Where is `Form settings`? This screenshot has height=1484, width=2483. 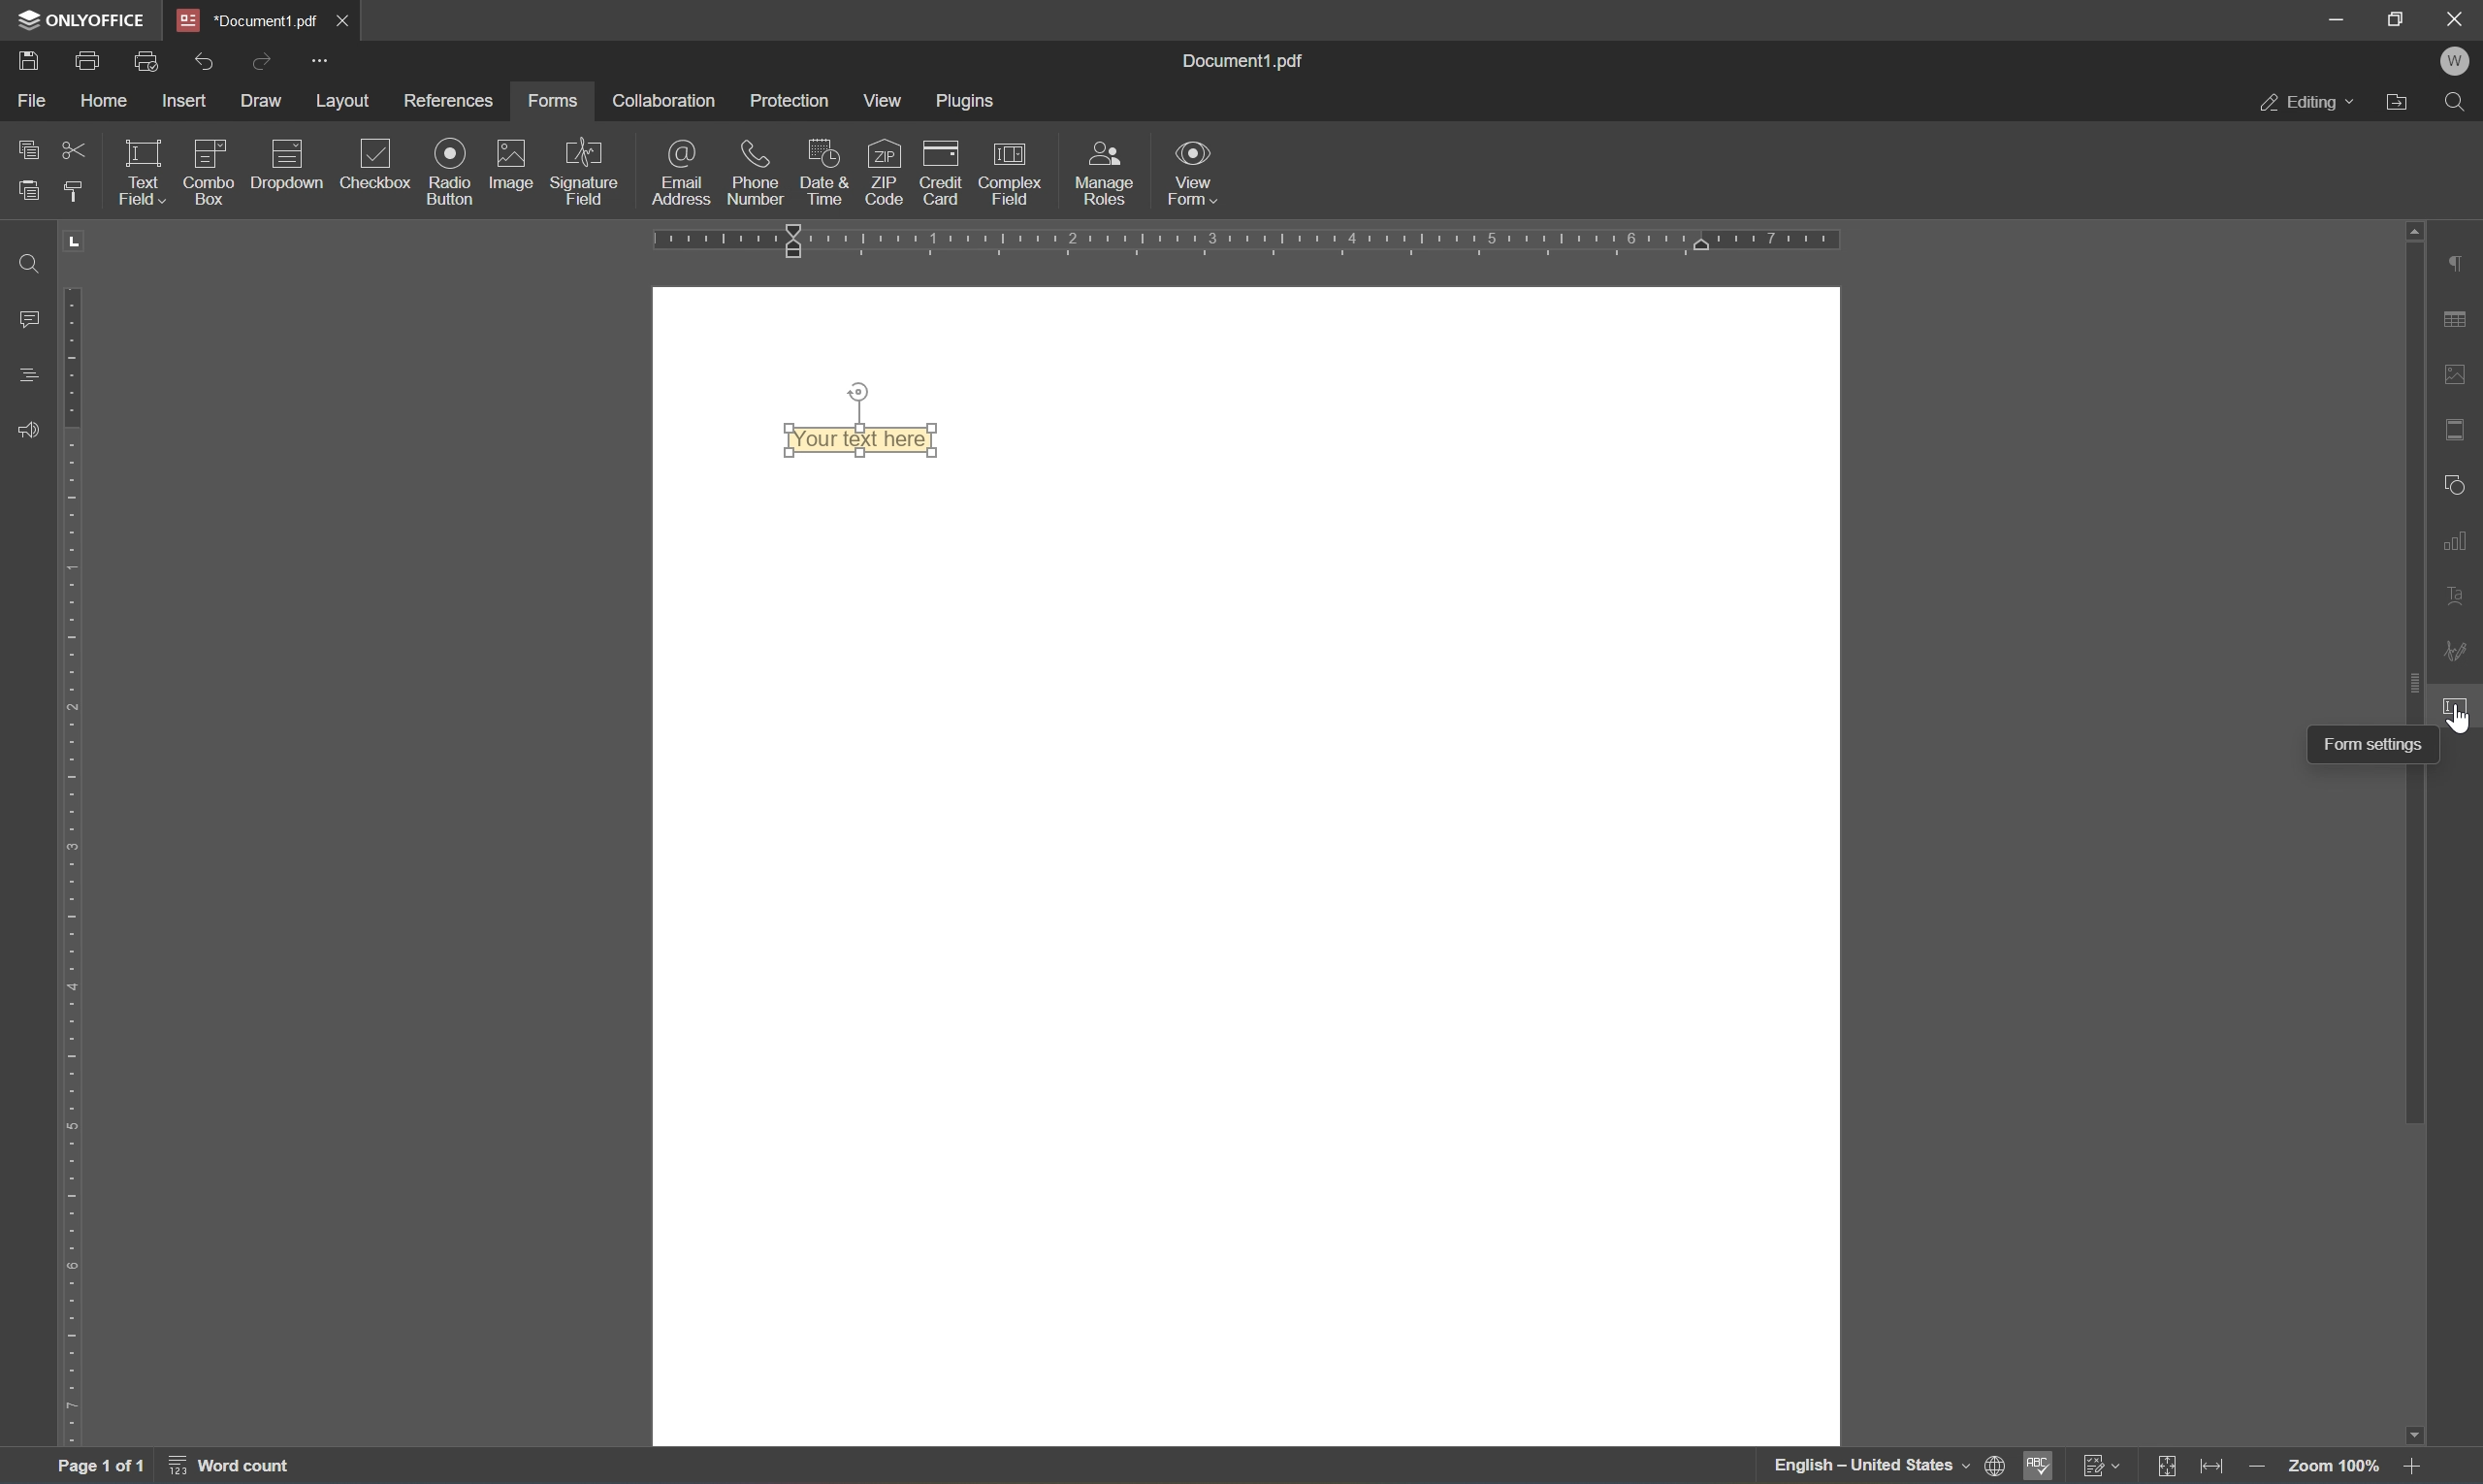 Form settings is located at coordinates (2373, 743).